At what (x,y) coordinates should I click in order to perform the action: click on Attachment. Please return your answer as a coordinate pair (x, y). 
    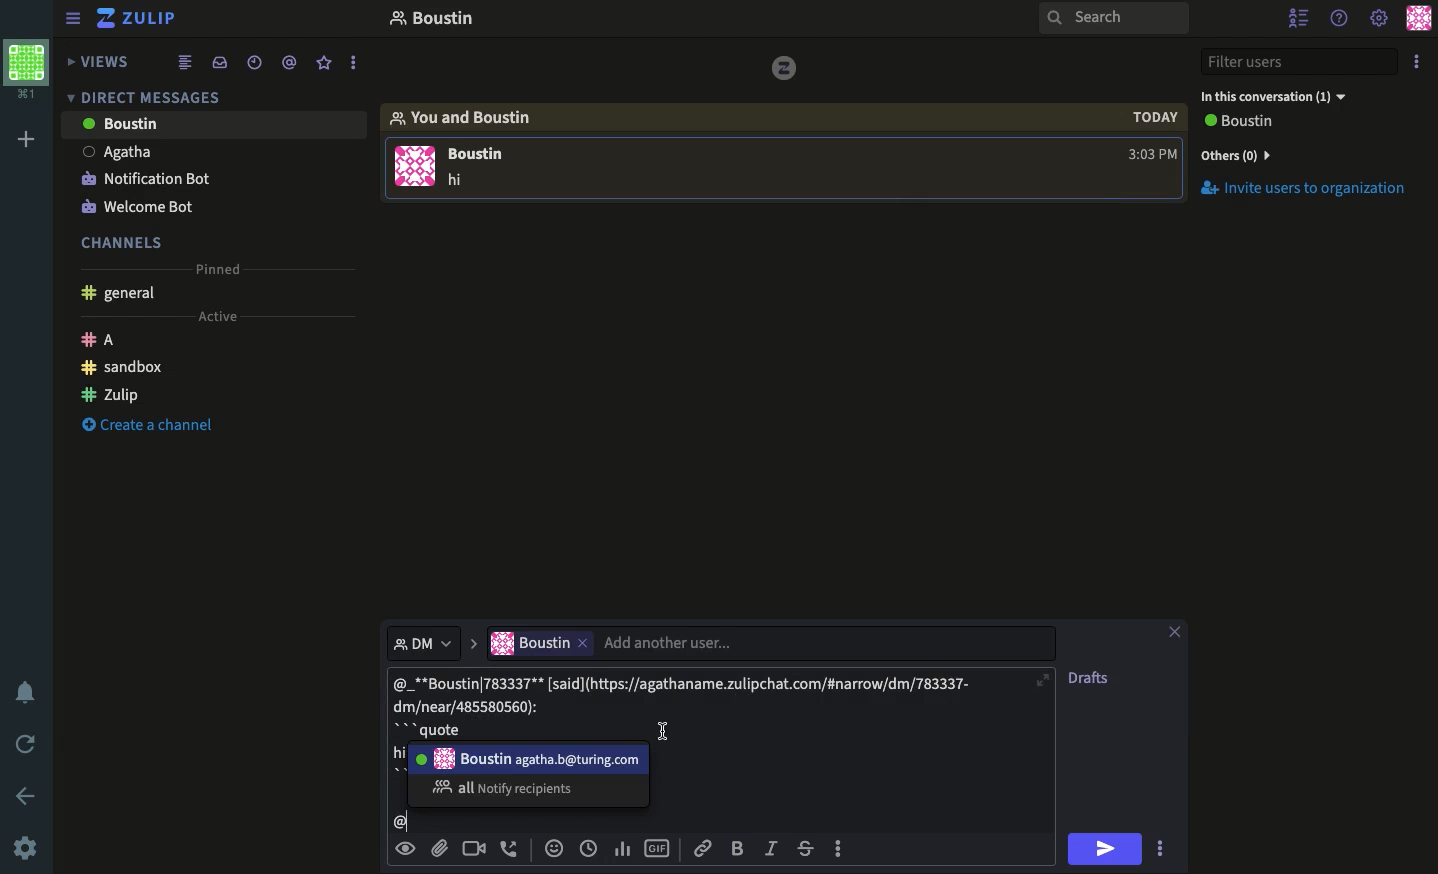
    Looking at the image, I should click on (439, 849).